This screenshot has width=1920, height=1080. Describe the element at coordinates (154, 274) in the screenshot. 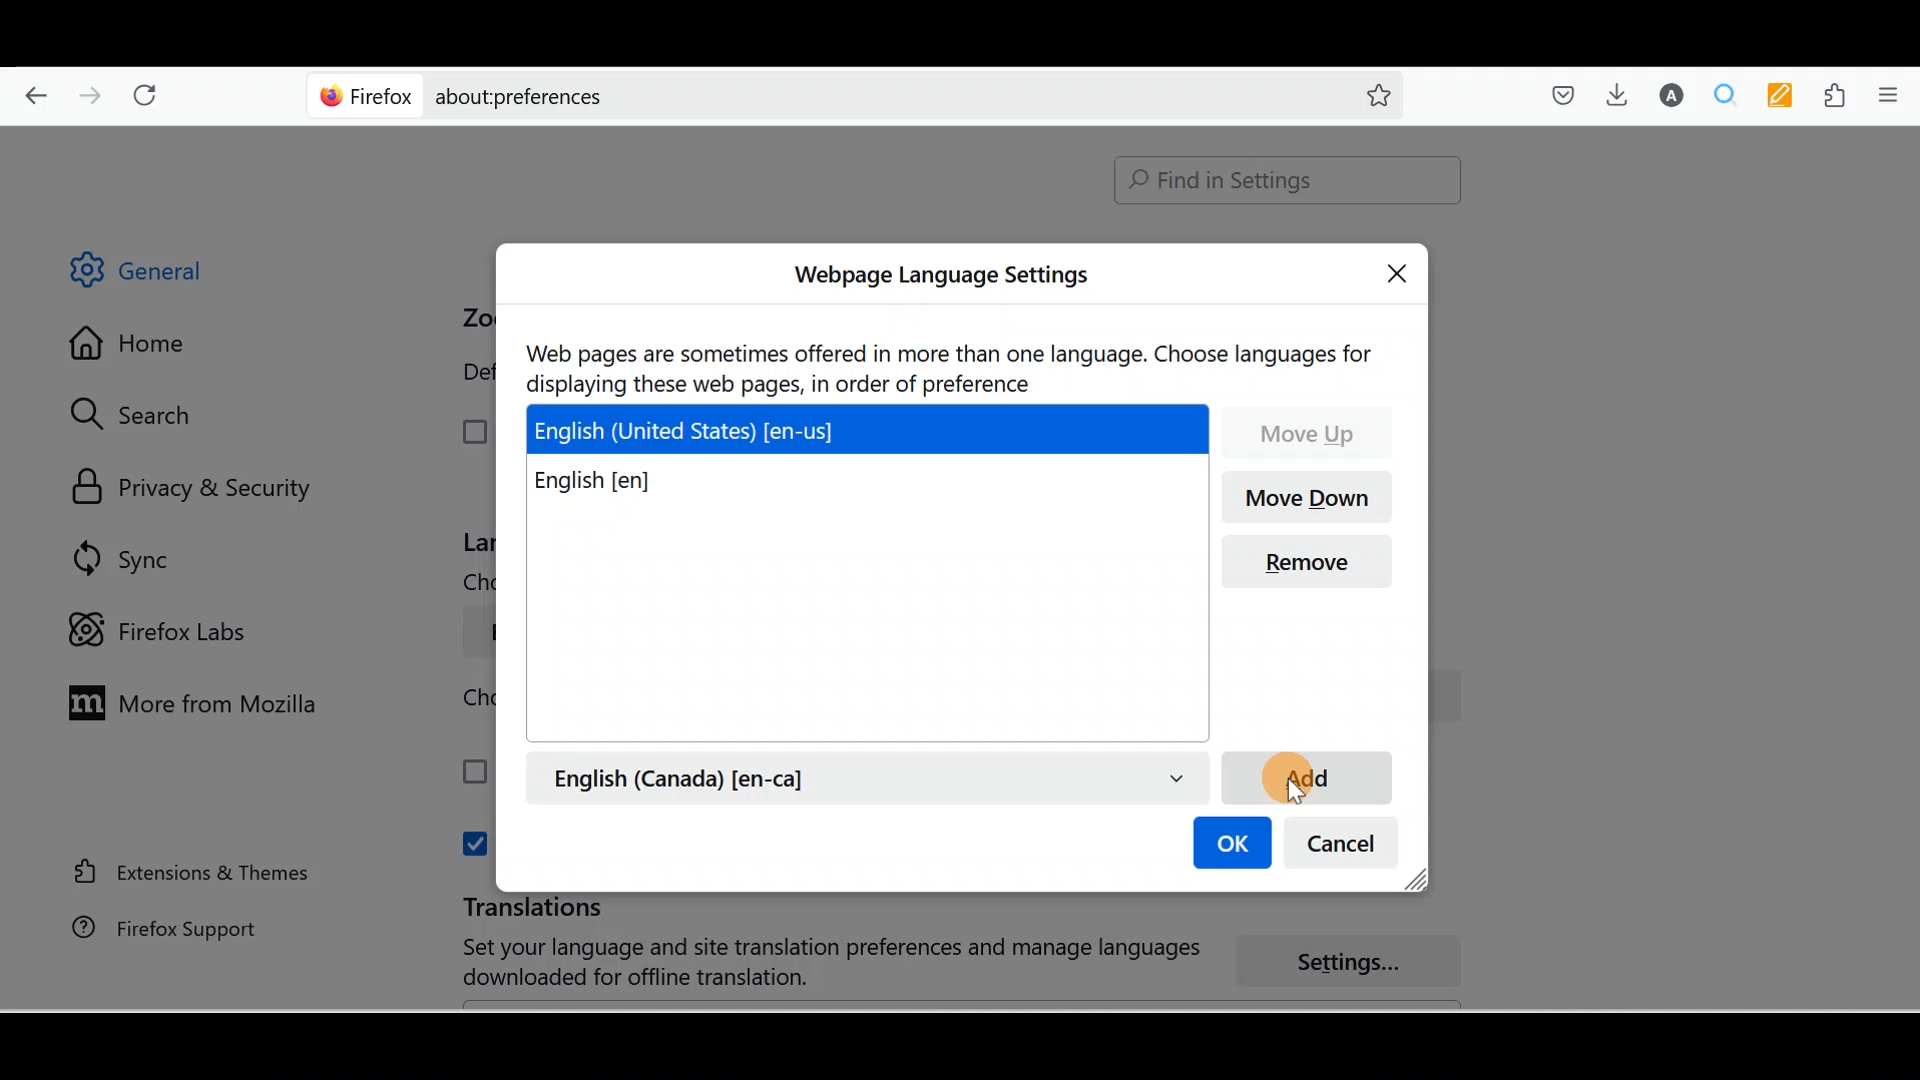

I see `General` at that location.